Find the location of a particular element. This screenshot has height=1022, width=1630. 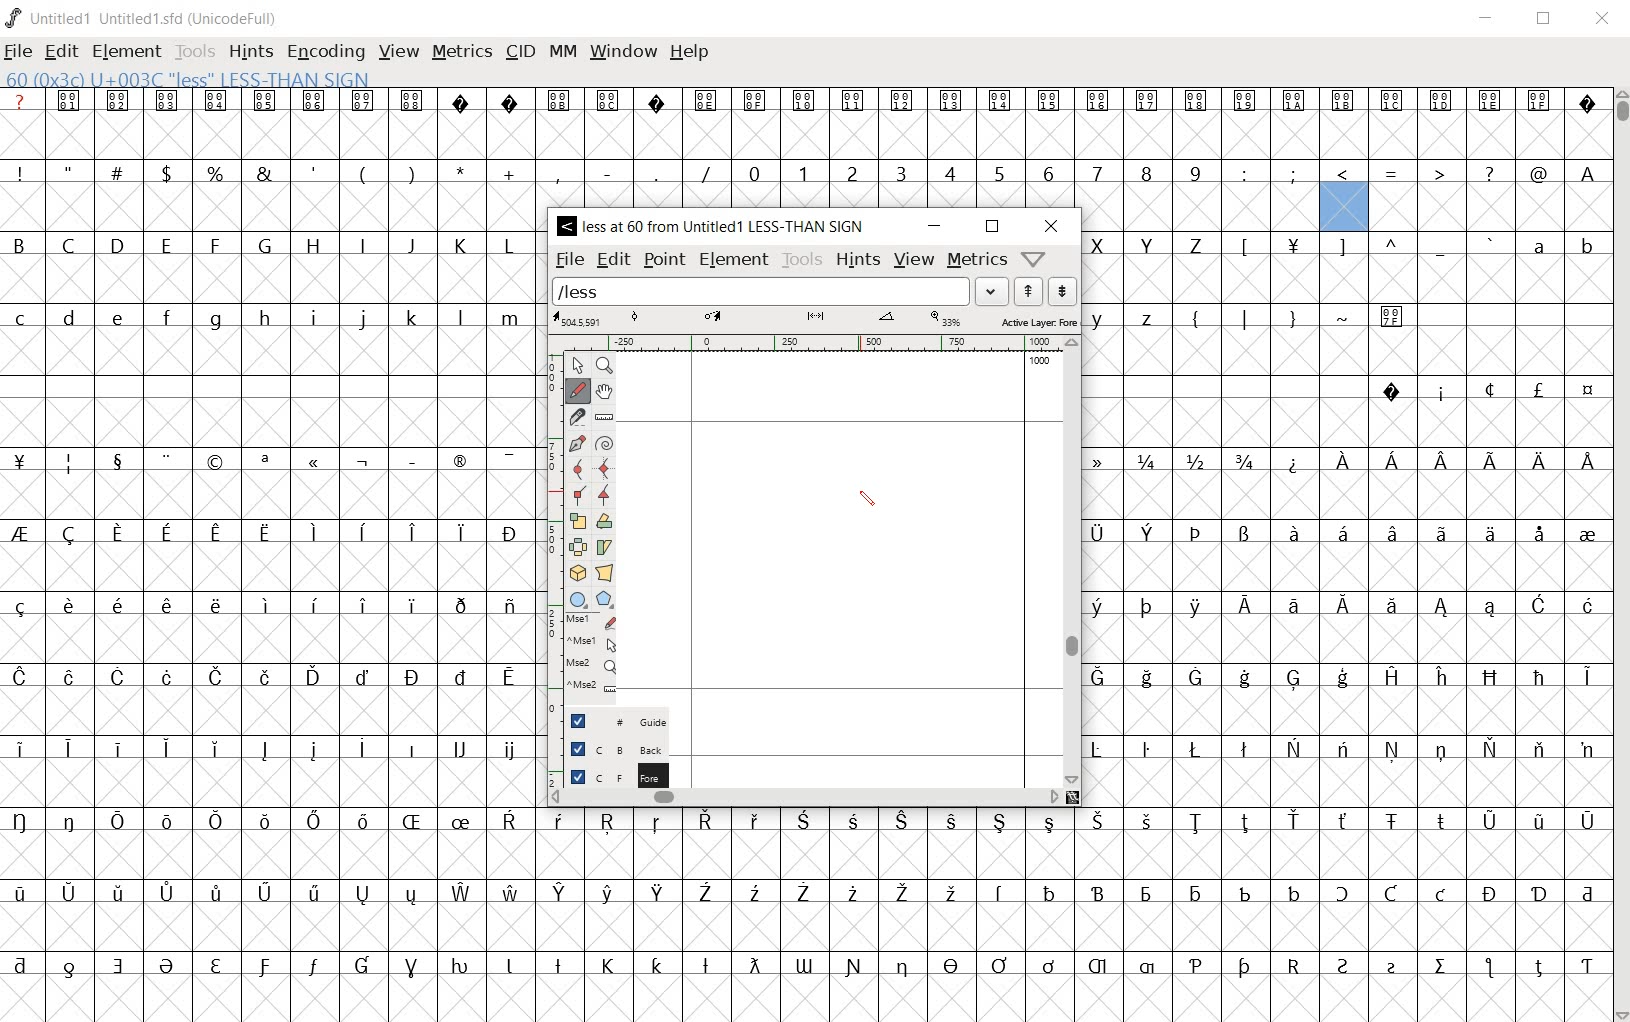

close is located at coordinates (1604, 20).